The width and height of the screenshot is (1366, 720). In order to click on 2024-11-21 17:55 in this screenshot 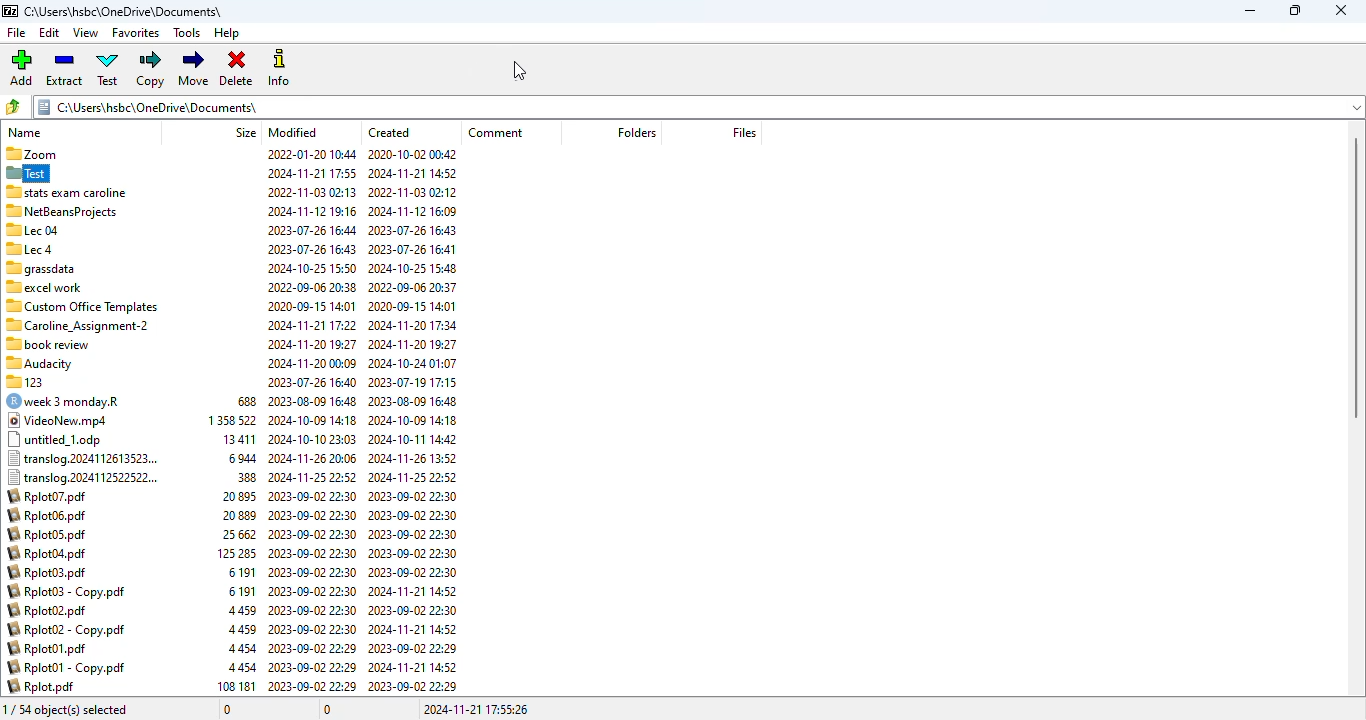, I will do `click(312, 173)`.